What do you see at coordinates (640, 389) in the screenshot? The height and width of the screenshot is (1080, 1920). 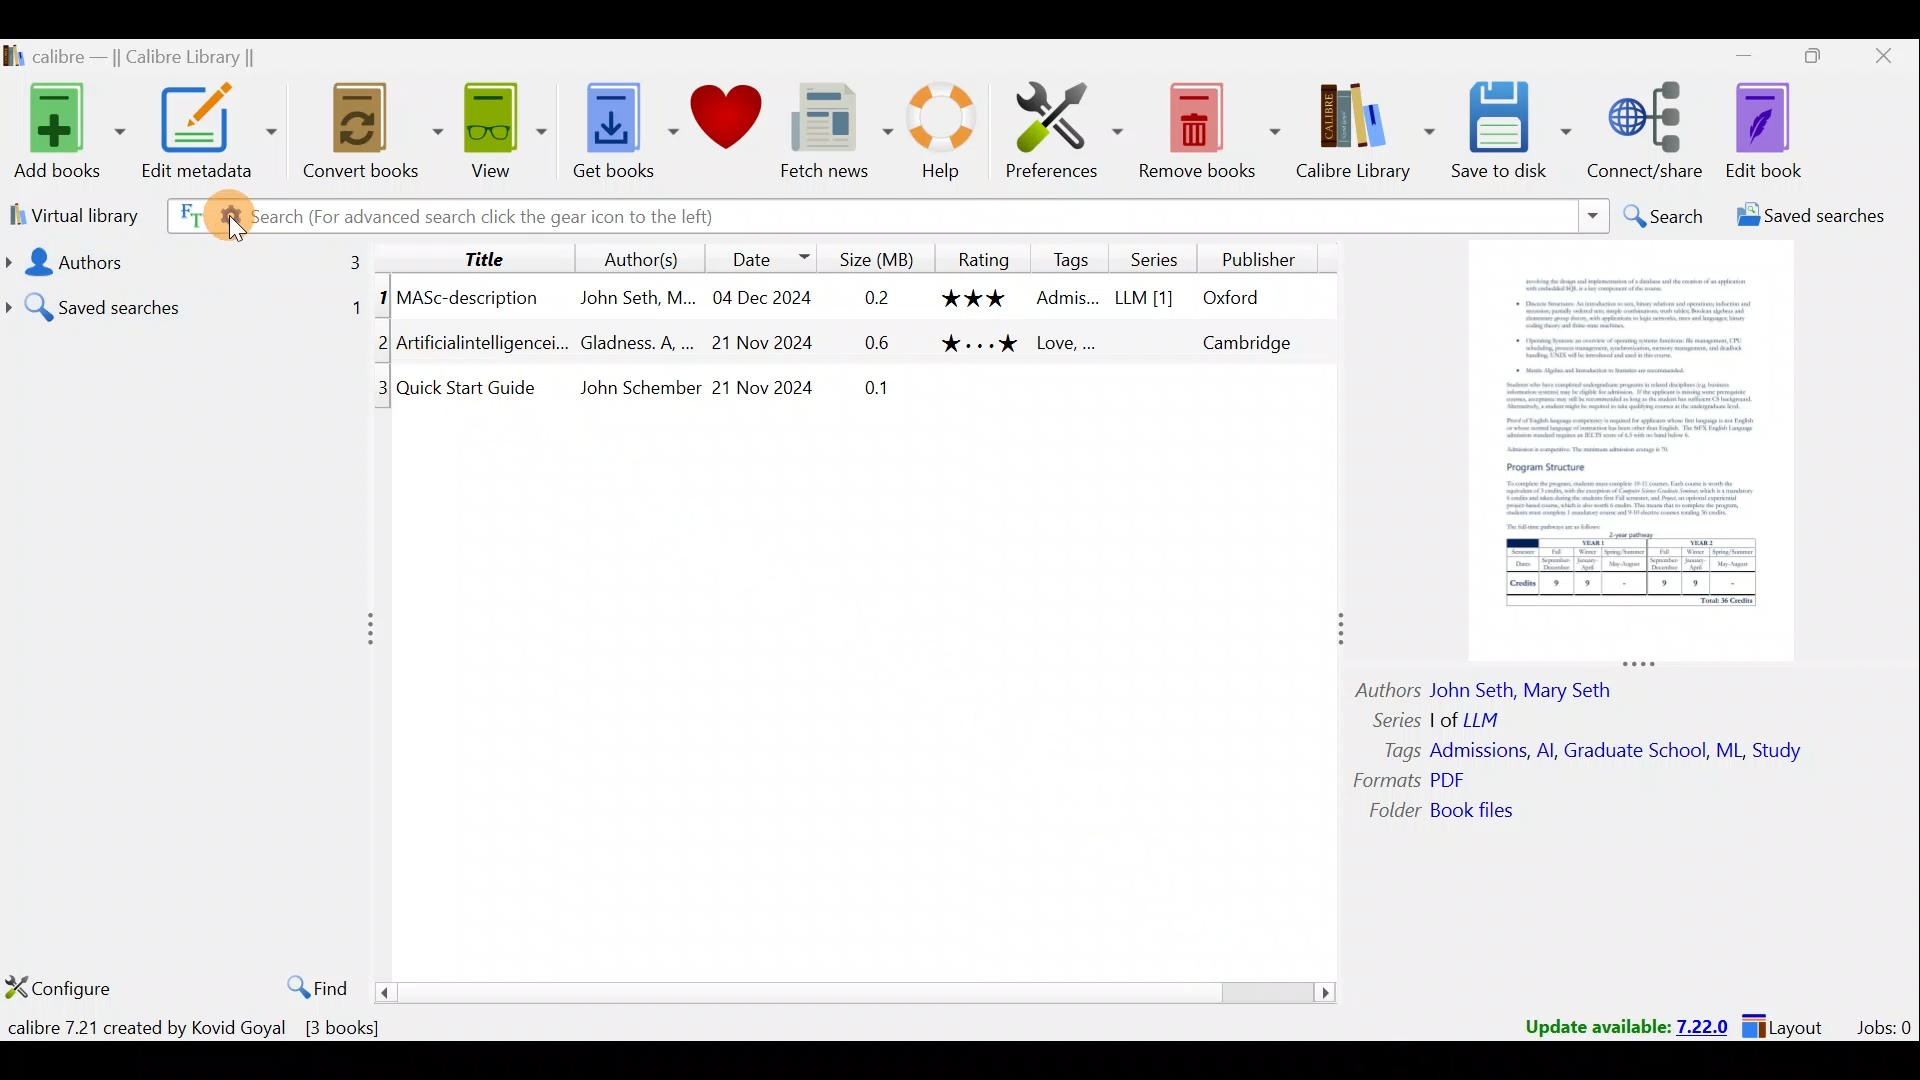 I see `John Schember` at bounding box center [640, 389].